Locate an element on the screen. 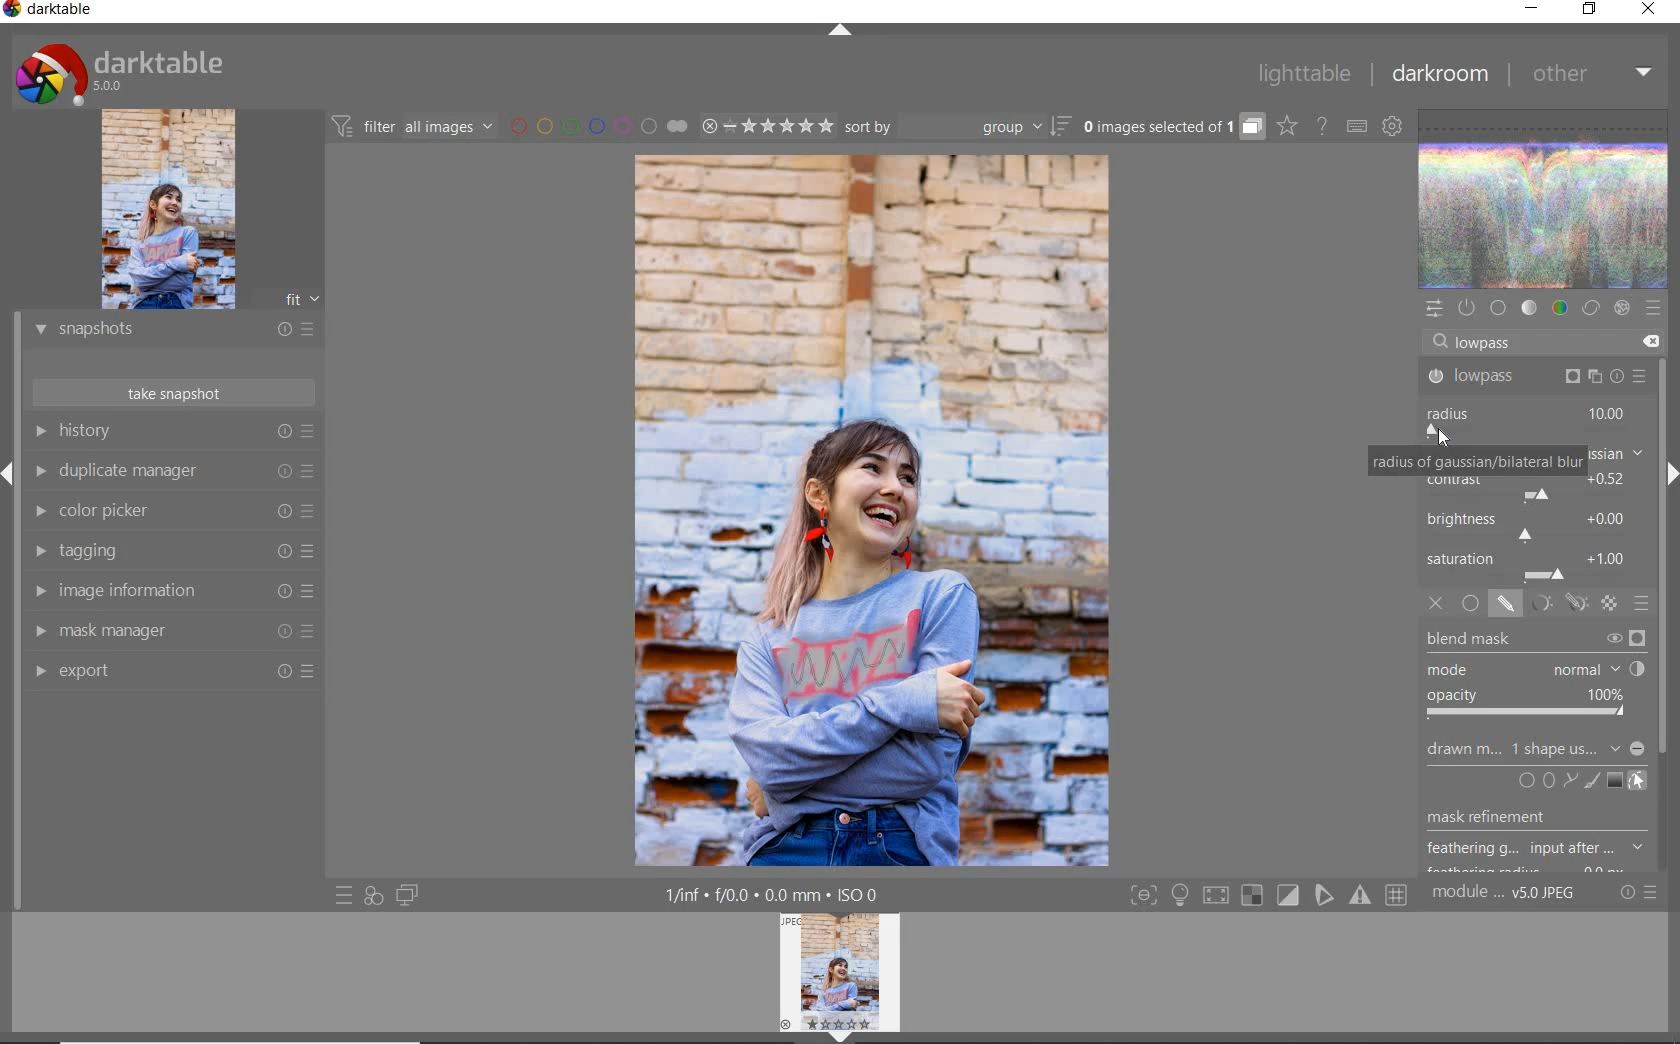  base is located at coordinates (1498, 308).